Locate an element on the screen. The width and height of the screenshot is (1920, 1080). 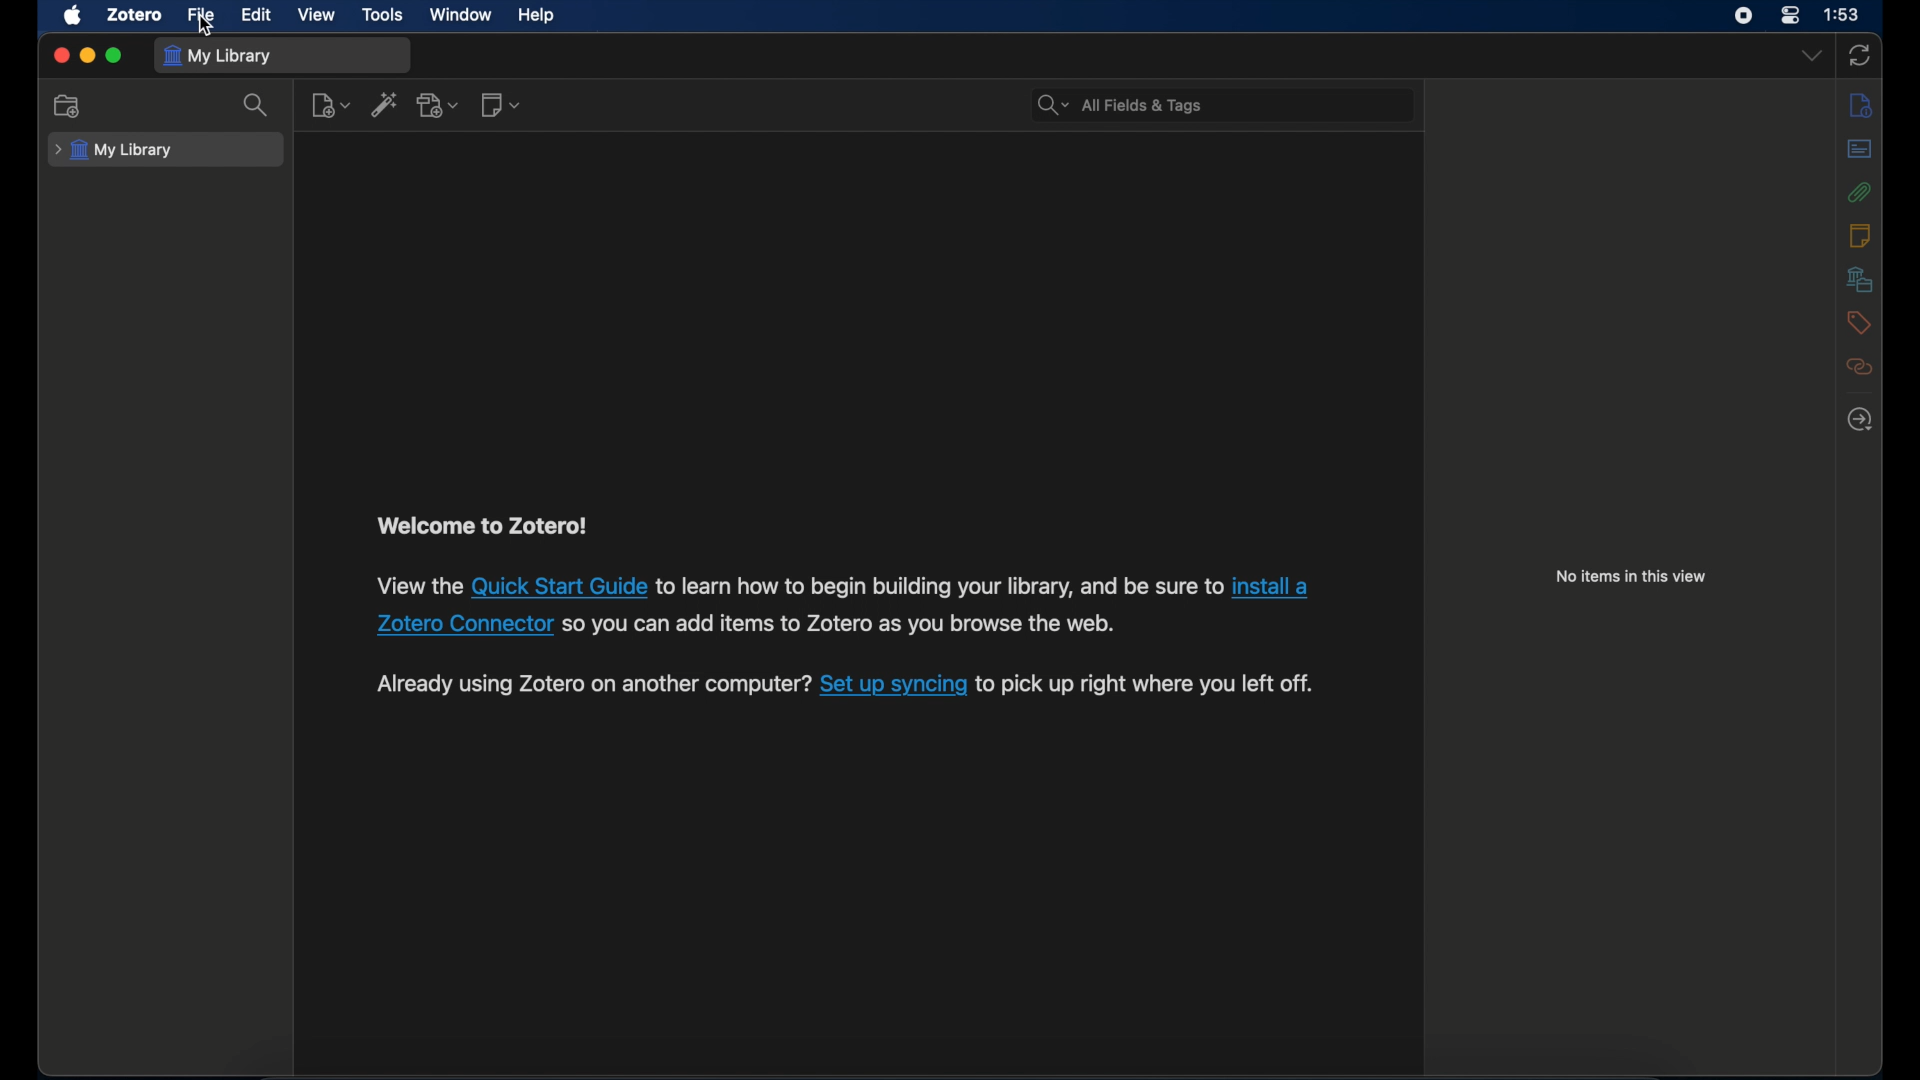
new note is located at coordinates (502, 104).